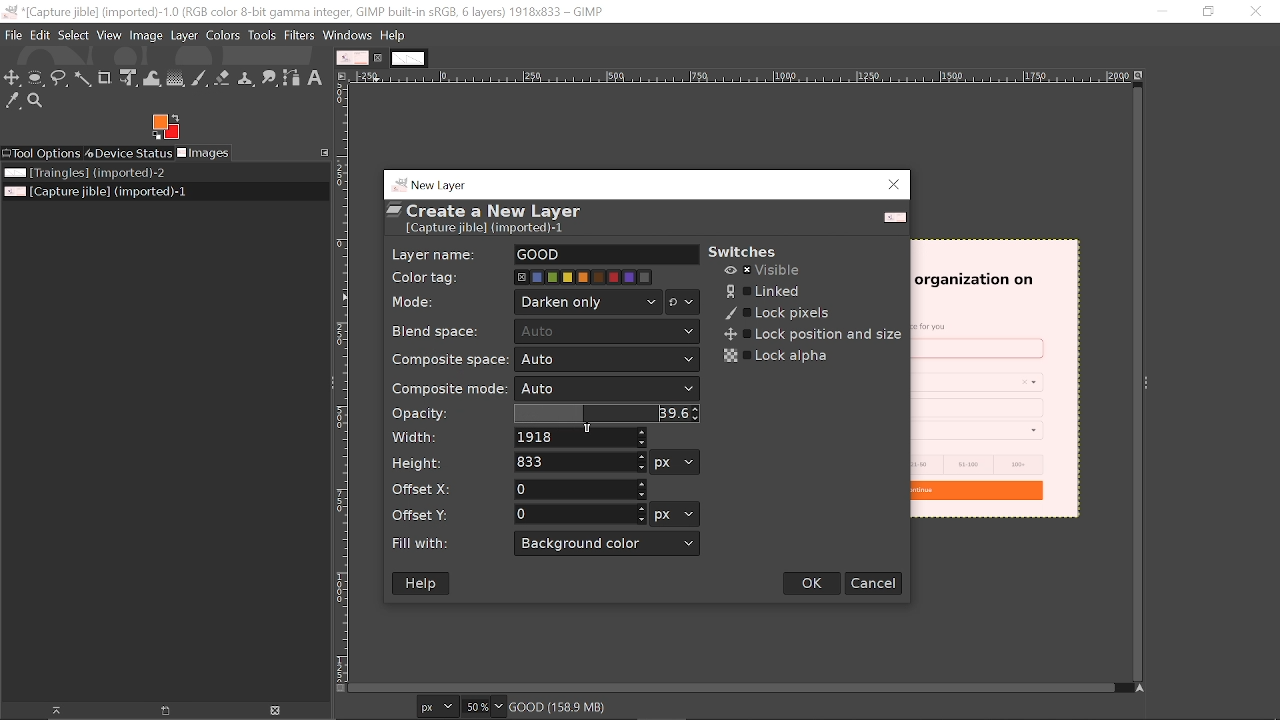  I want to click on Offset Y:, so click(430, 513).